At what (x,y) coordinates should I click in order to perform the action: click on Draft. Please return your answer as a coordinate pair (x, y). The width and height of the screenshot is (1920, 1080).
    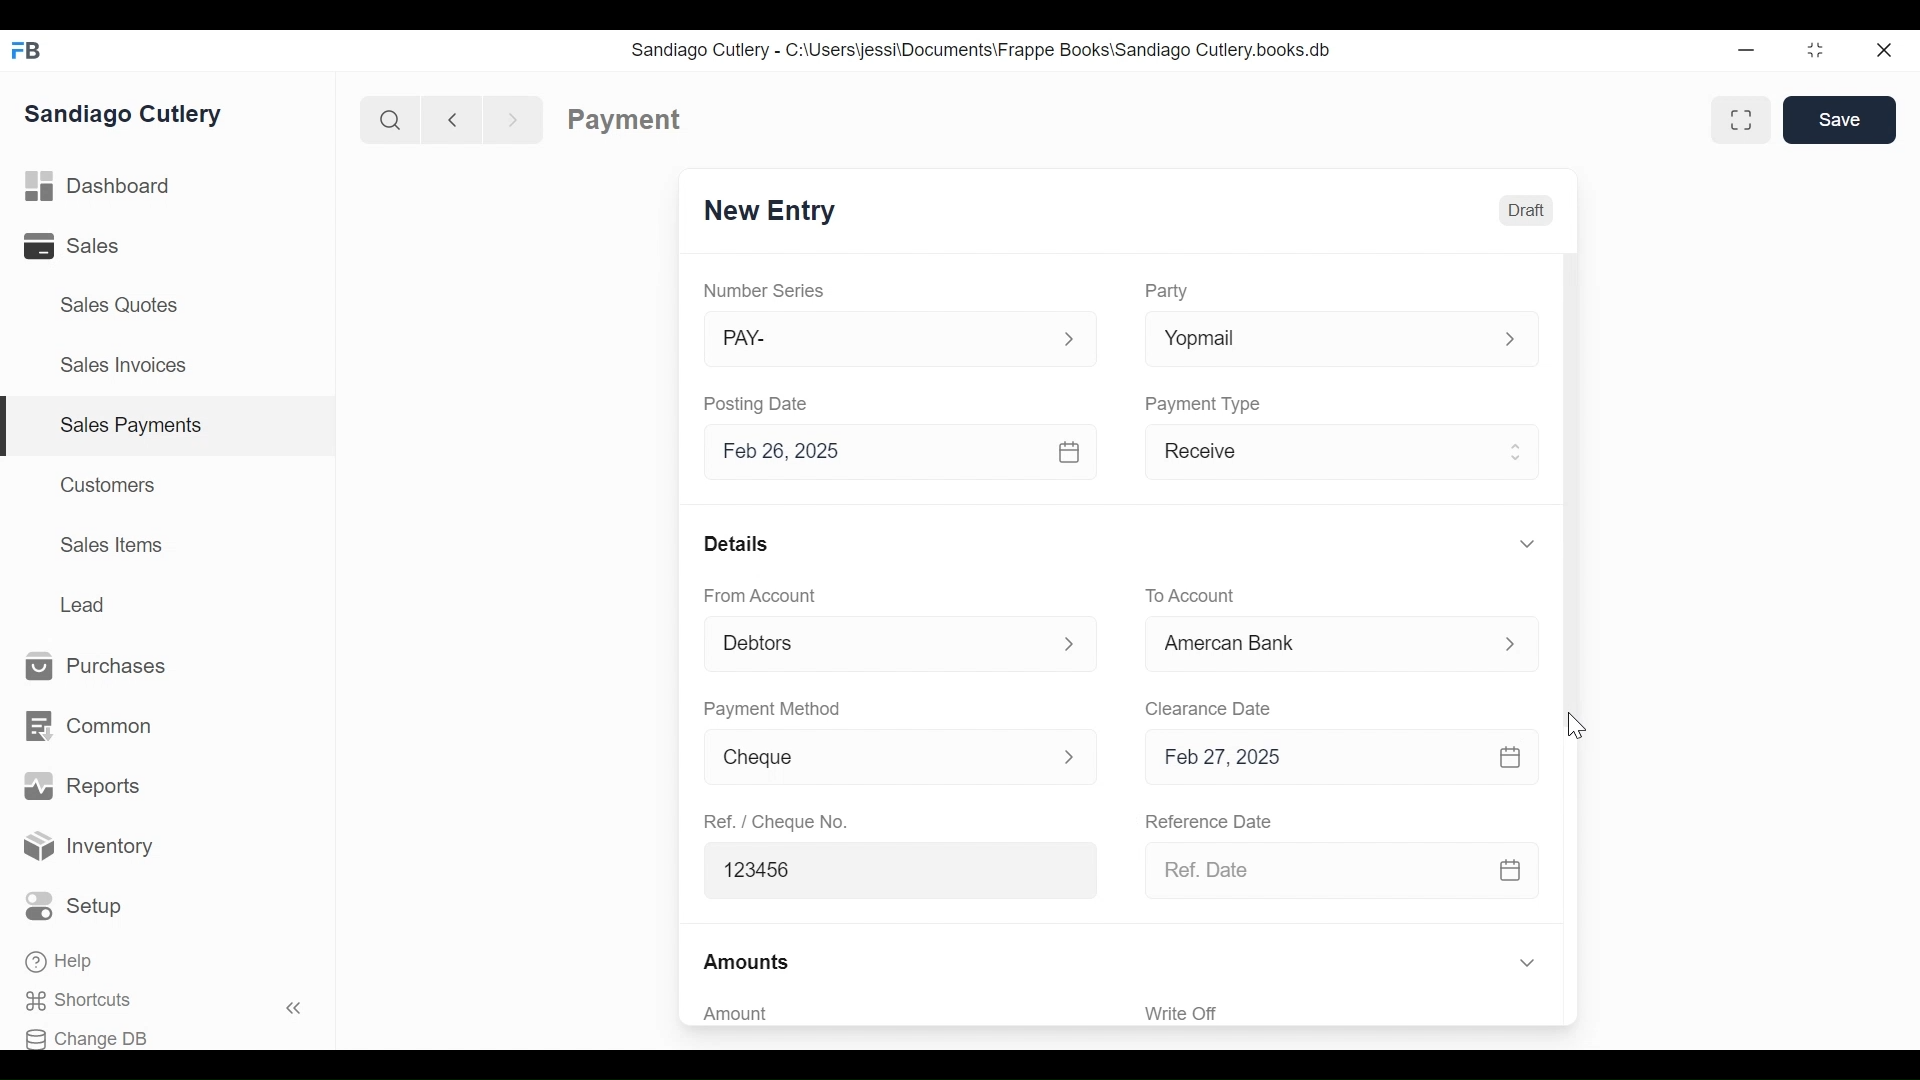
    Looking at the image, I should click on (1525, 208).